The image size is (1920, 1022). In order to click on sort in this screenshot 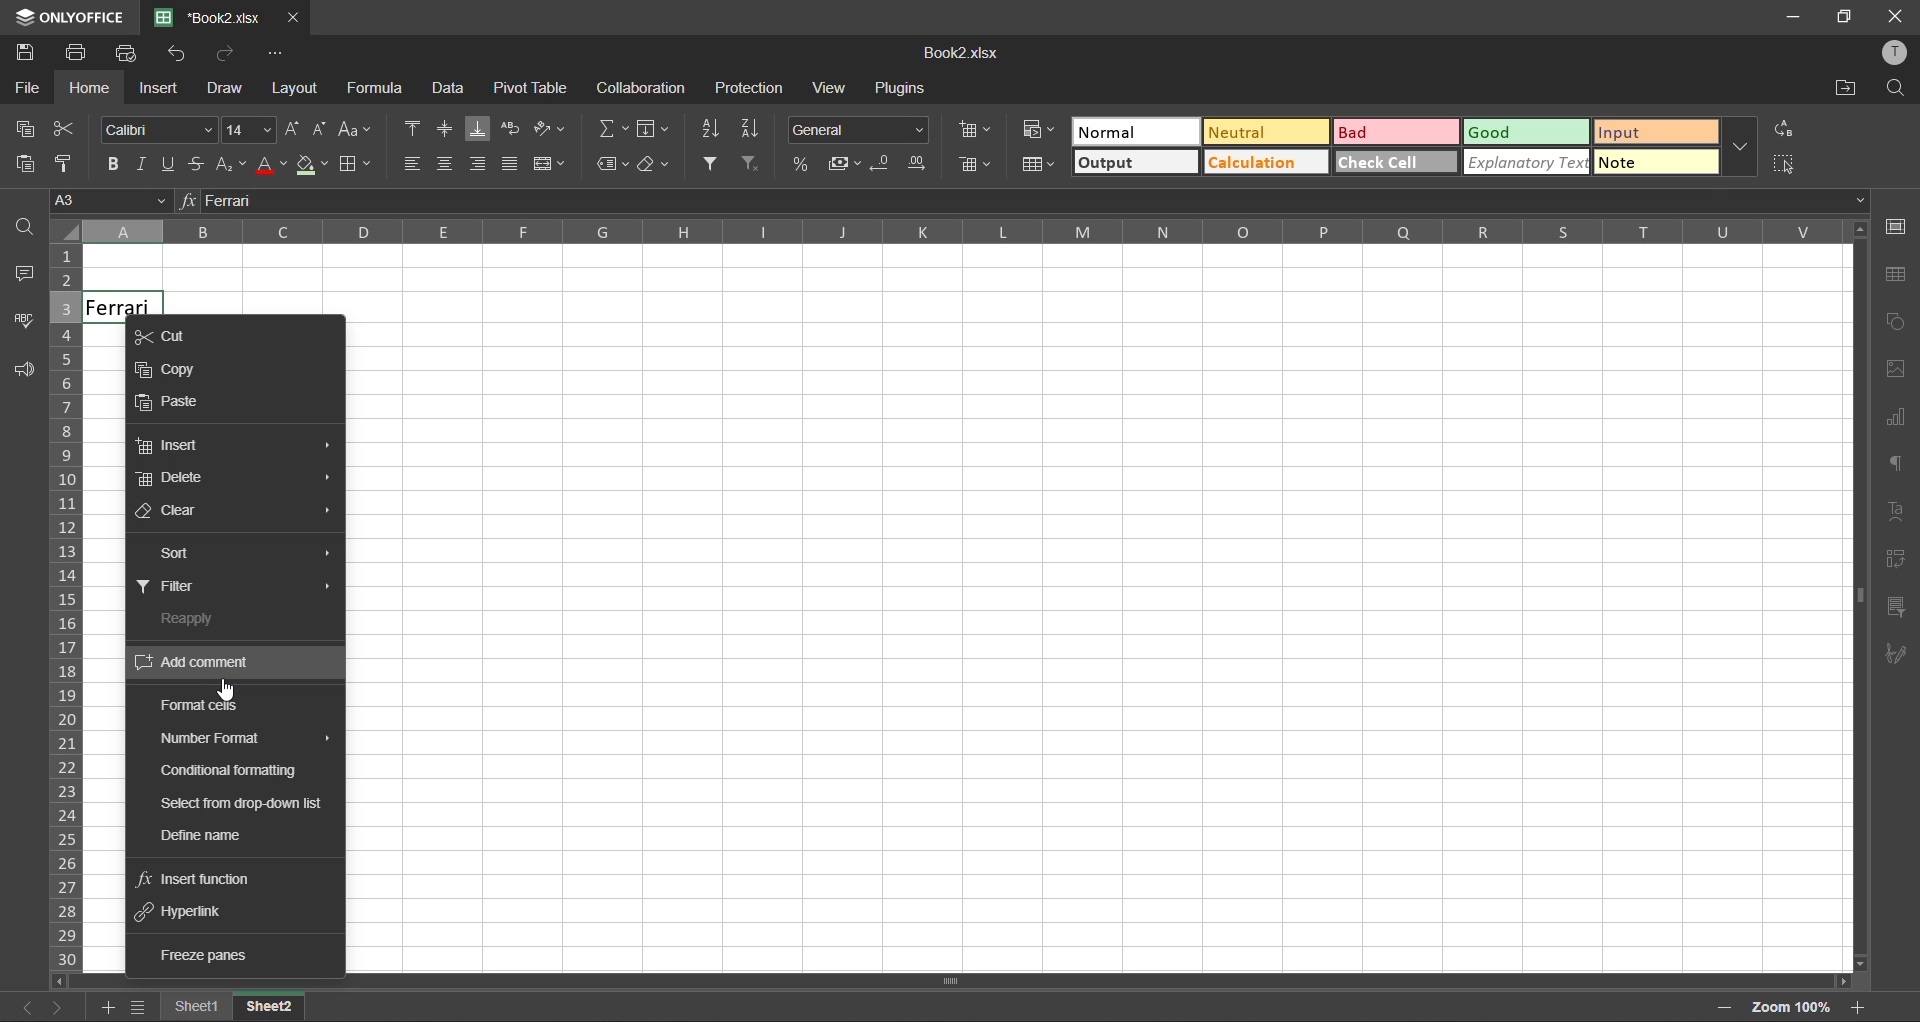, I will do `click(183, 555)`.